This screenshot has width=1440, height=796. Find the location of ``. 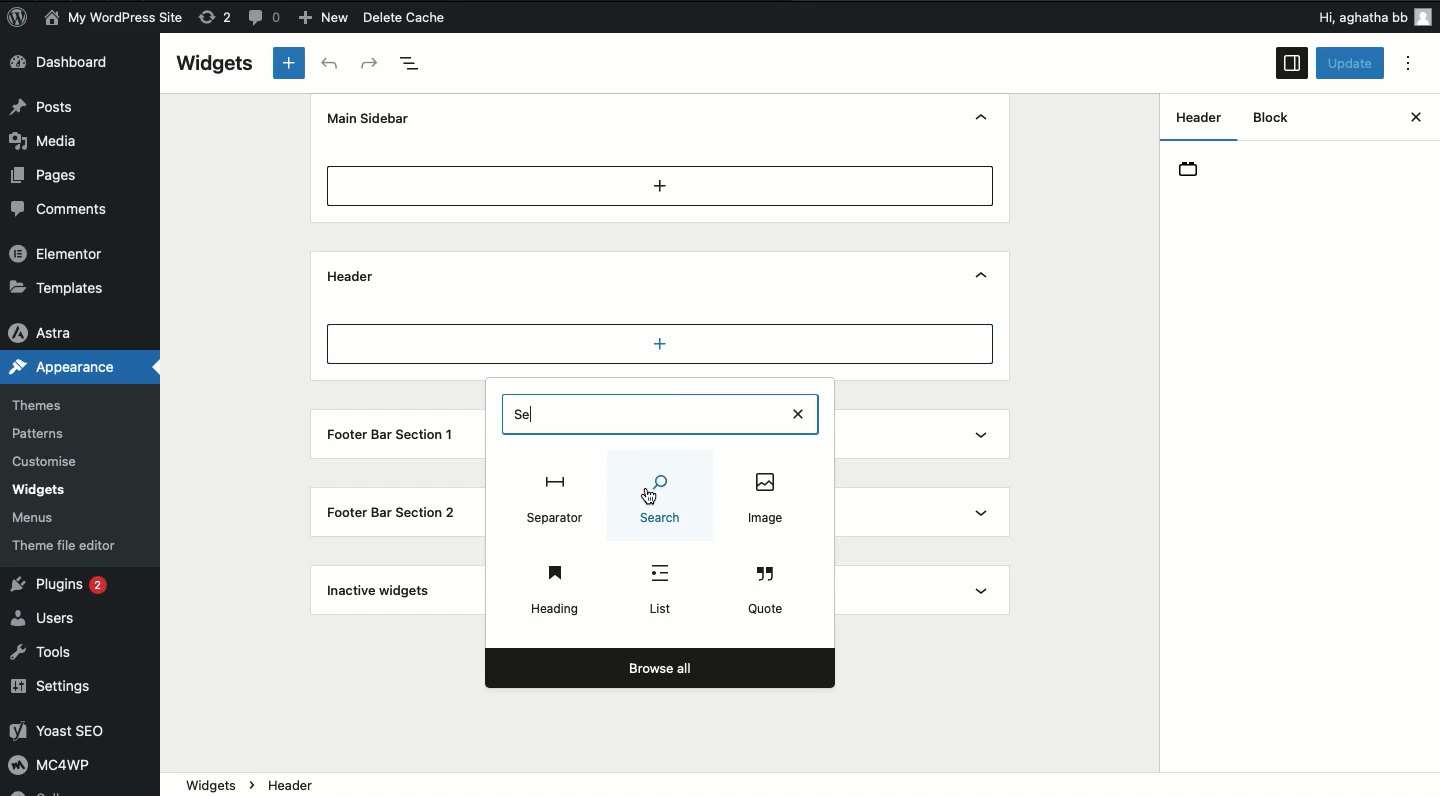

 is located at coordinates (1337, 17).